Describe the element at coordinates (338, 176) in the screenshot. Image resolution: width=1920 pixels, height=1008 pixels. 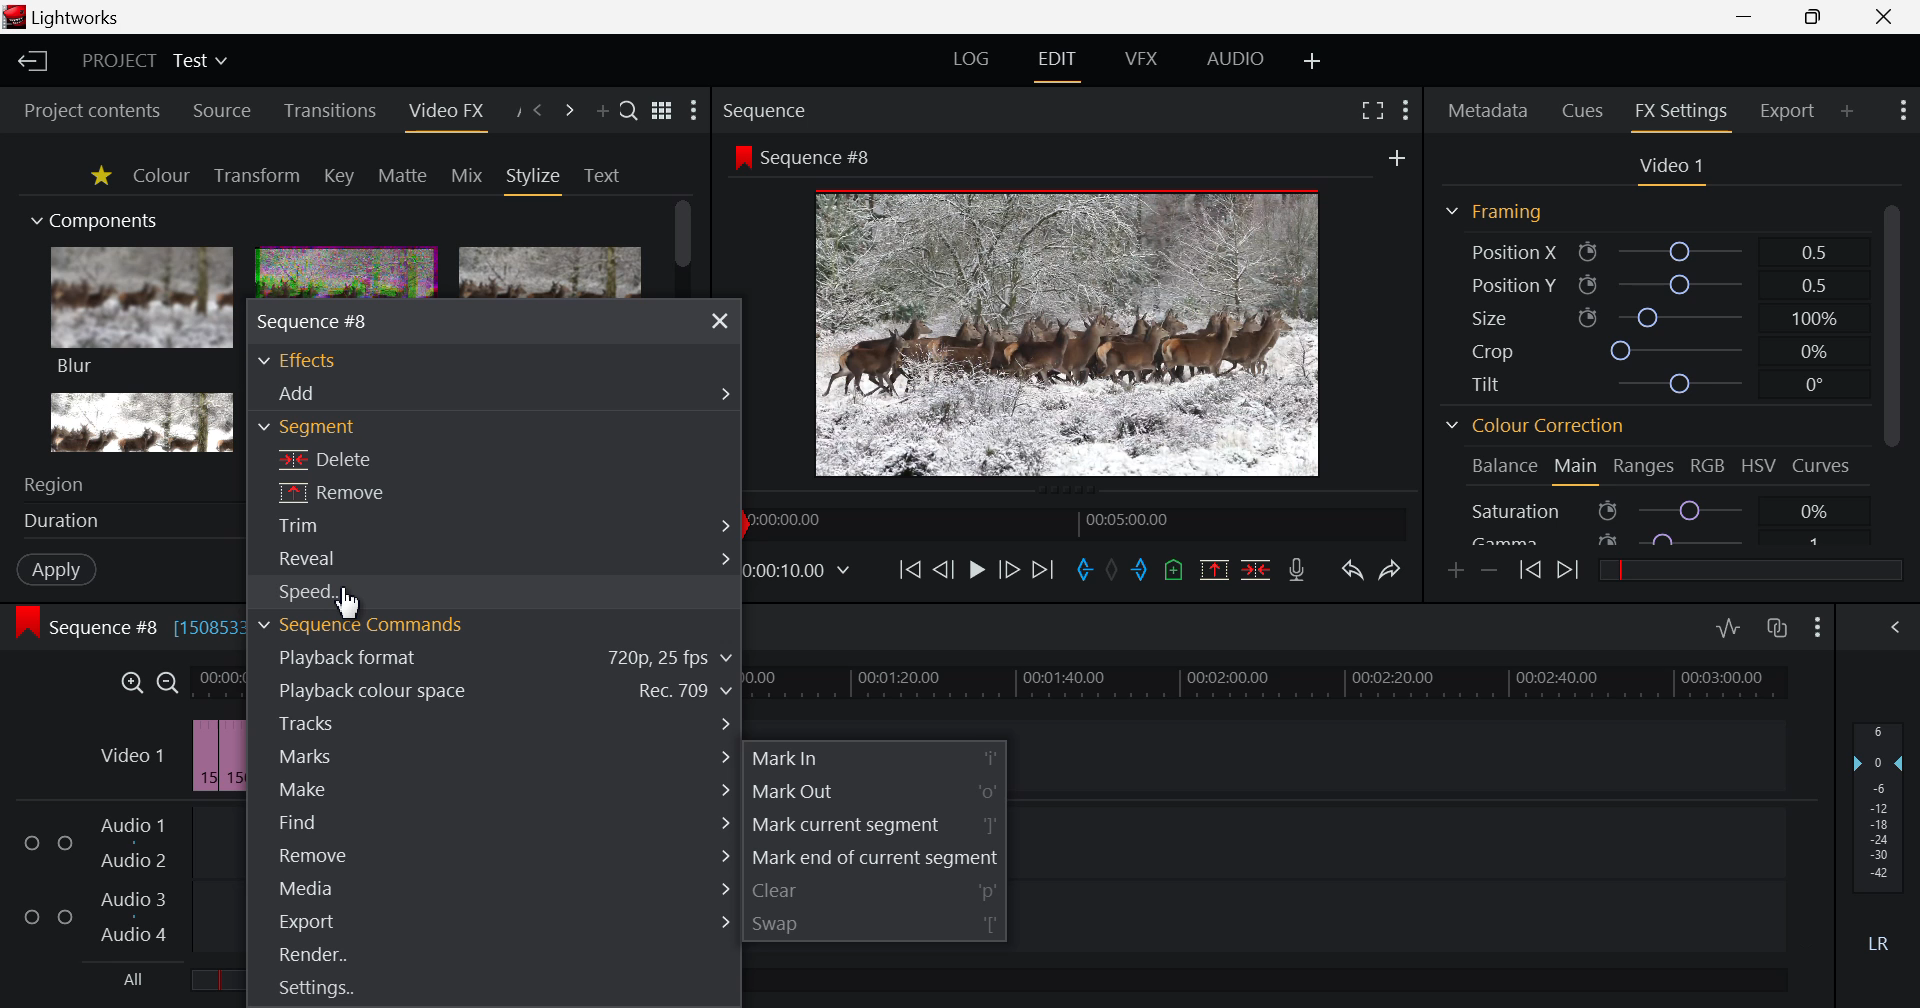
I see `Key` at that location.